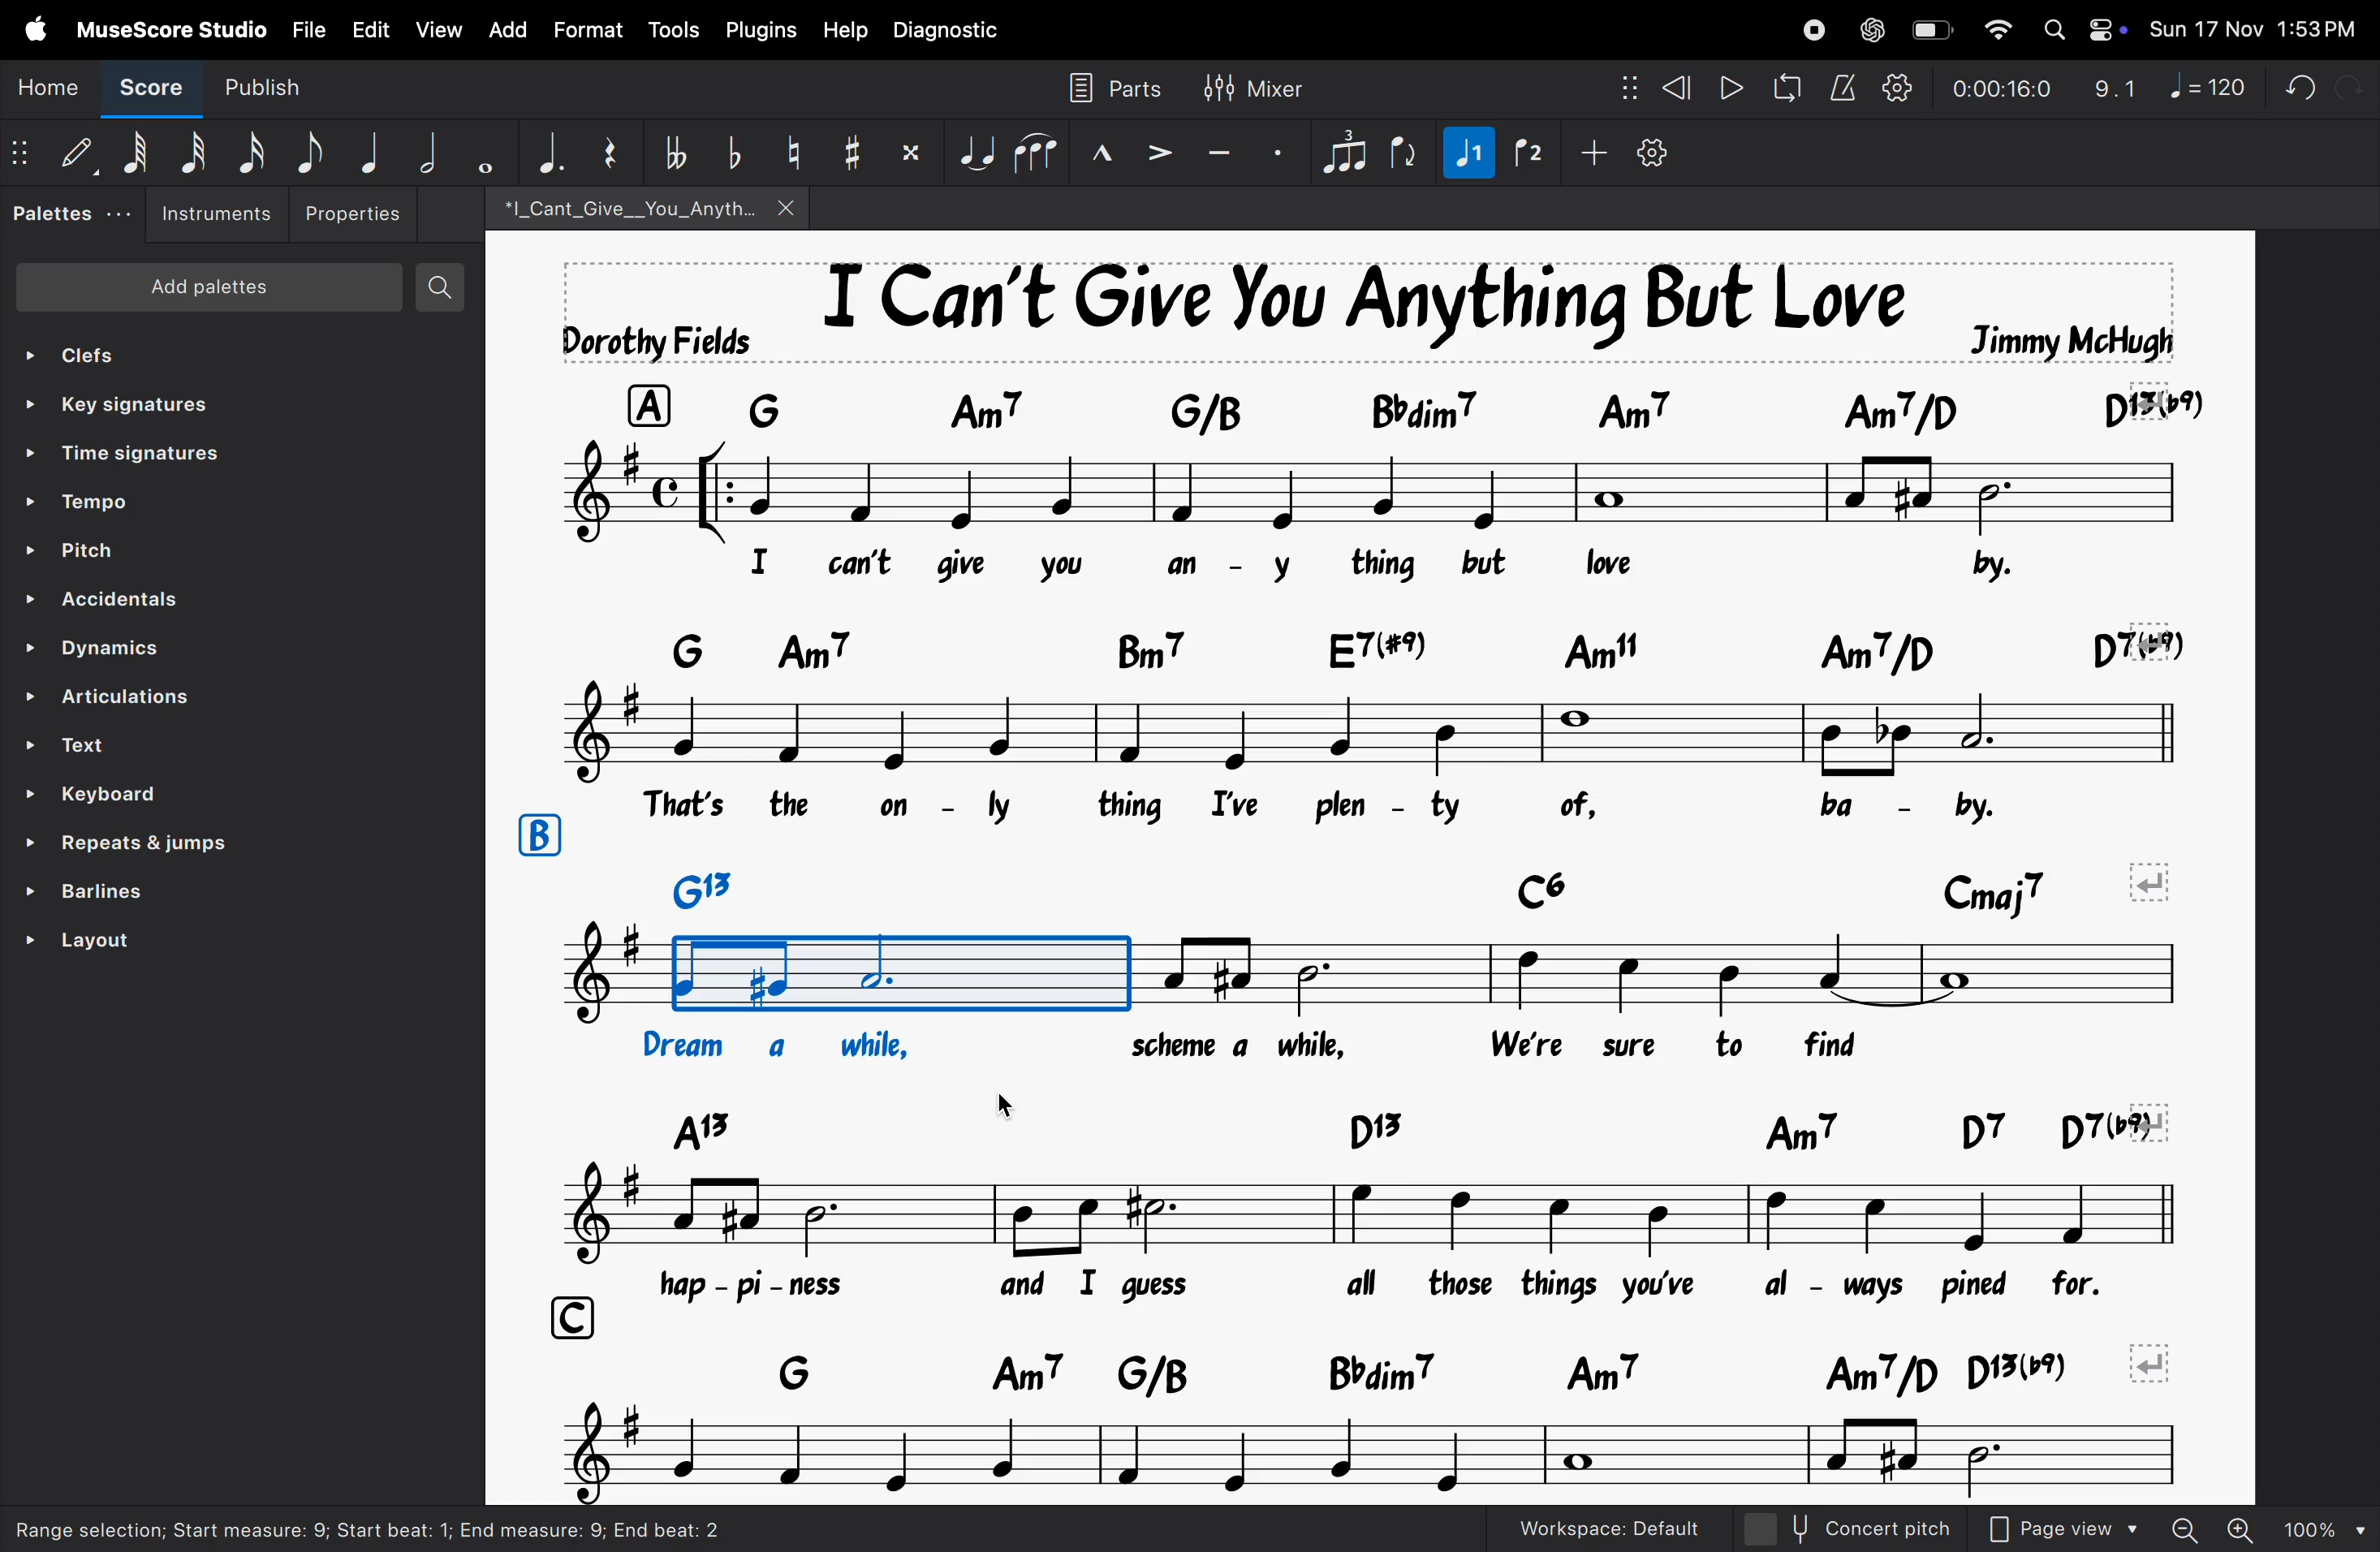  I want to click on Default, so click(75, 153).